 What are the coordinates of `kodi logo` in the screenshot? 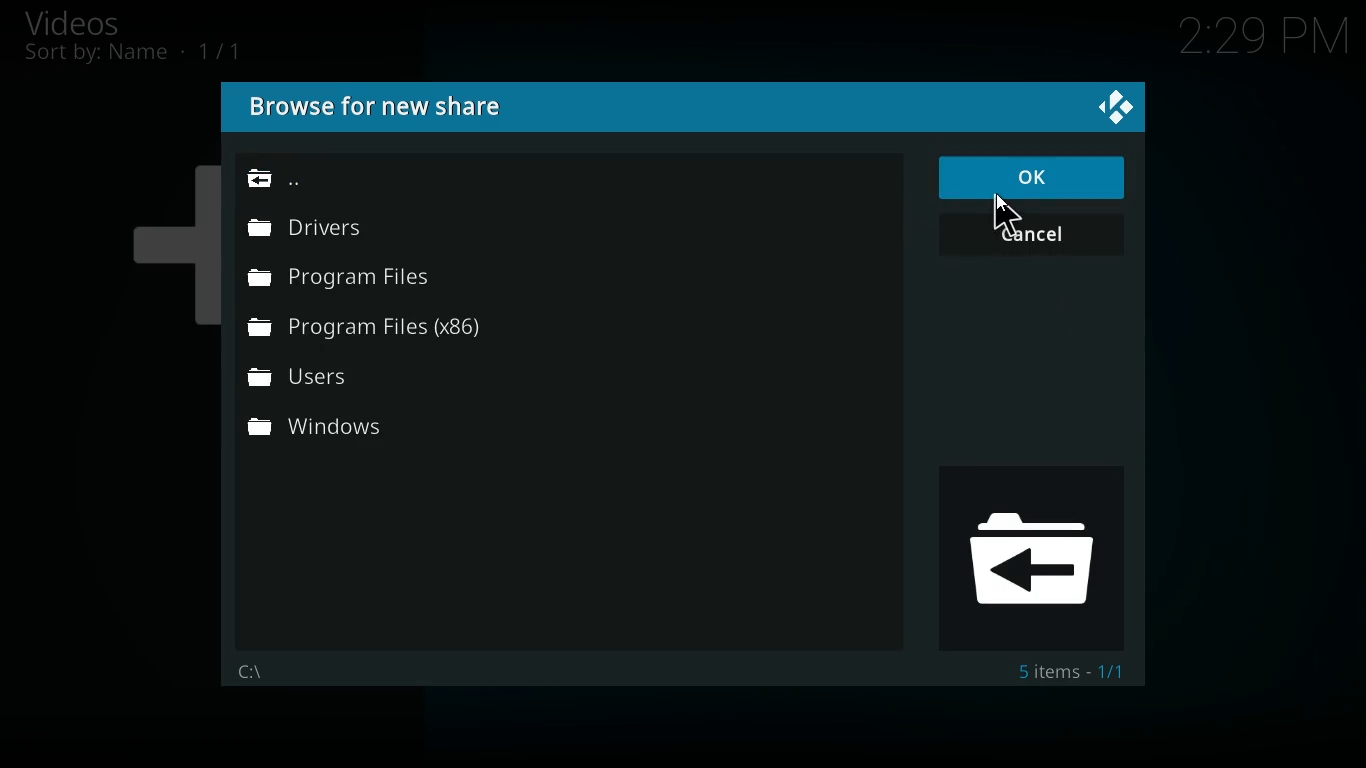 It's located at (1119, 109).